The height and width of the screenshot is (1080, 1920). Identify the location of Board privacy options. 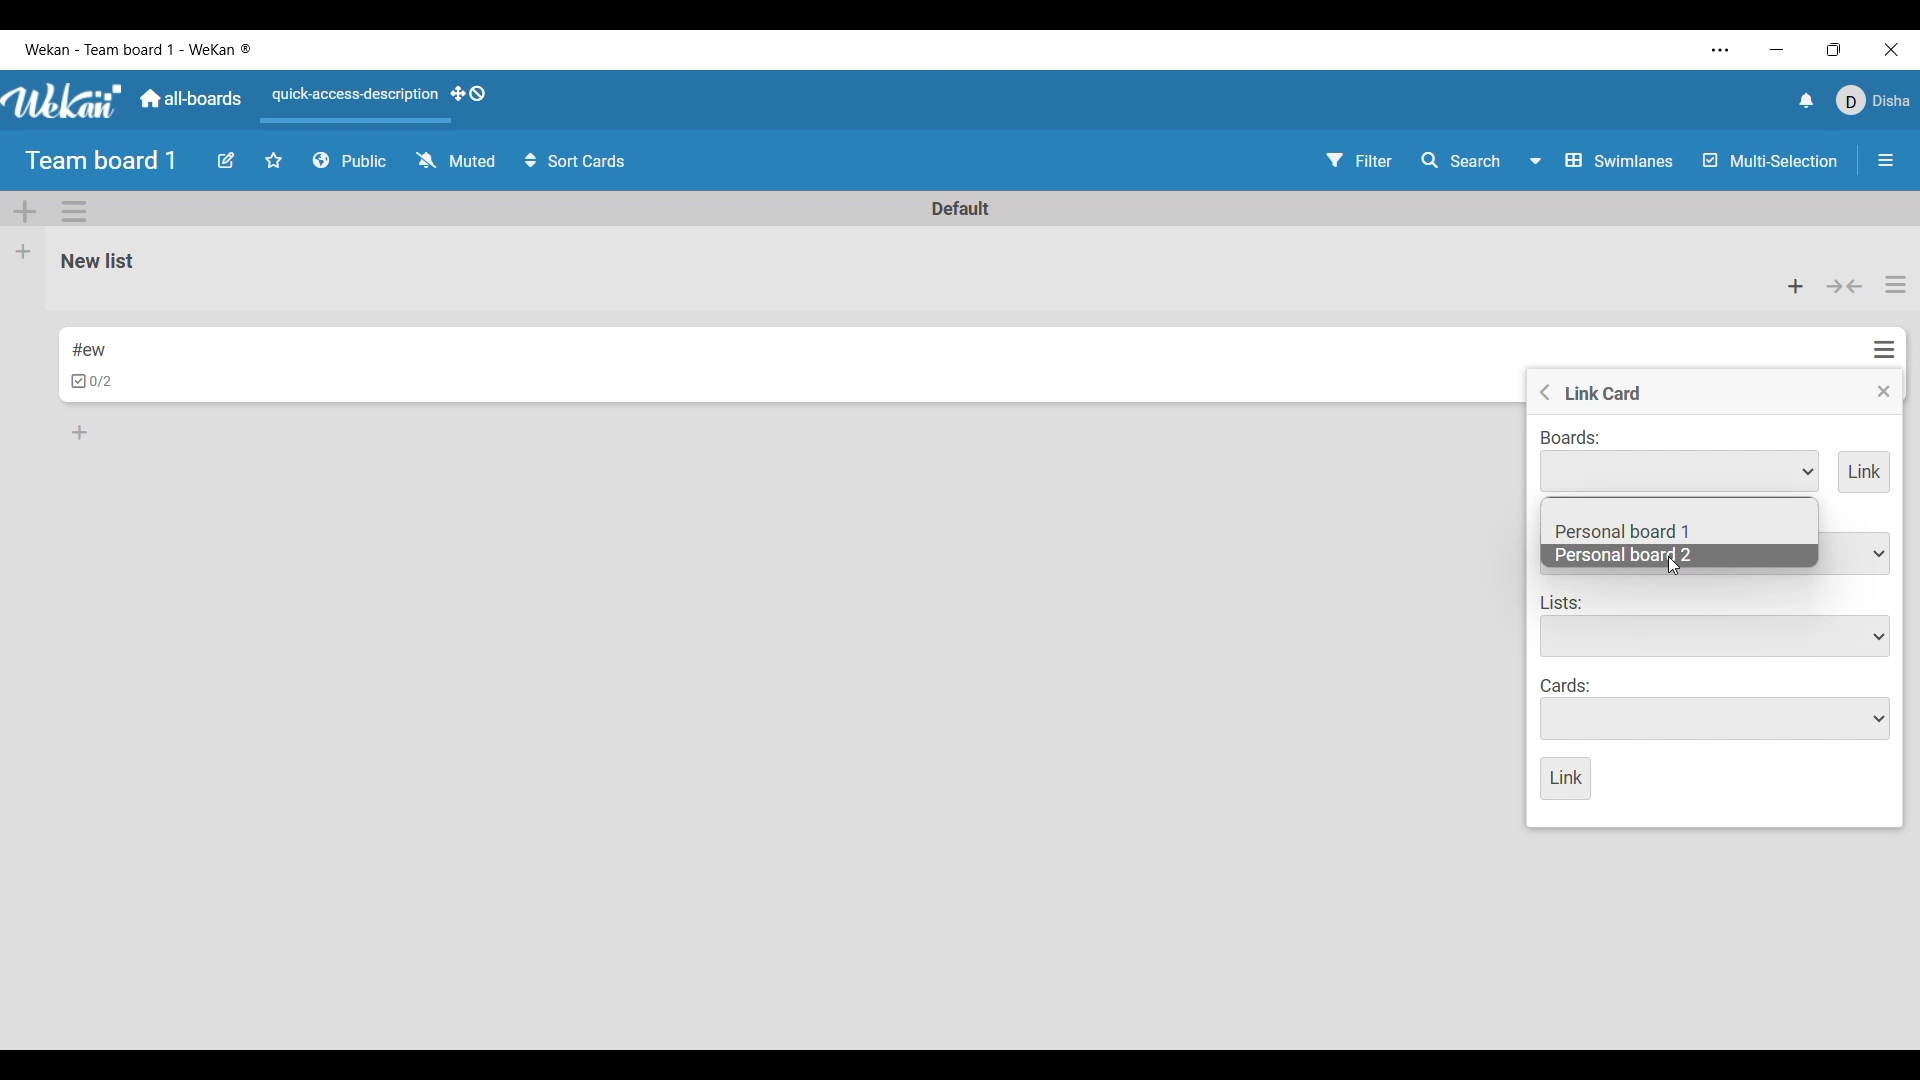
(350, 161).